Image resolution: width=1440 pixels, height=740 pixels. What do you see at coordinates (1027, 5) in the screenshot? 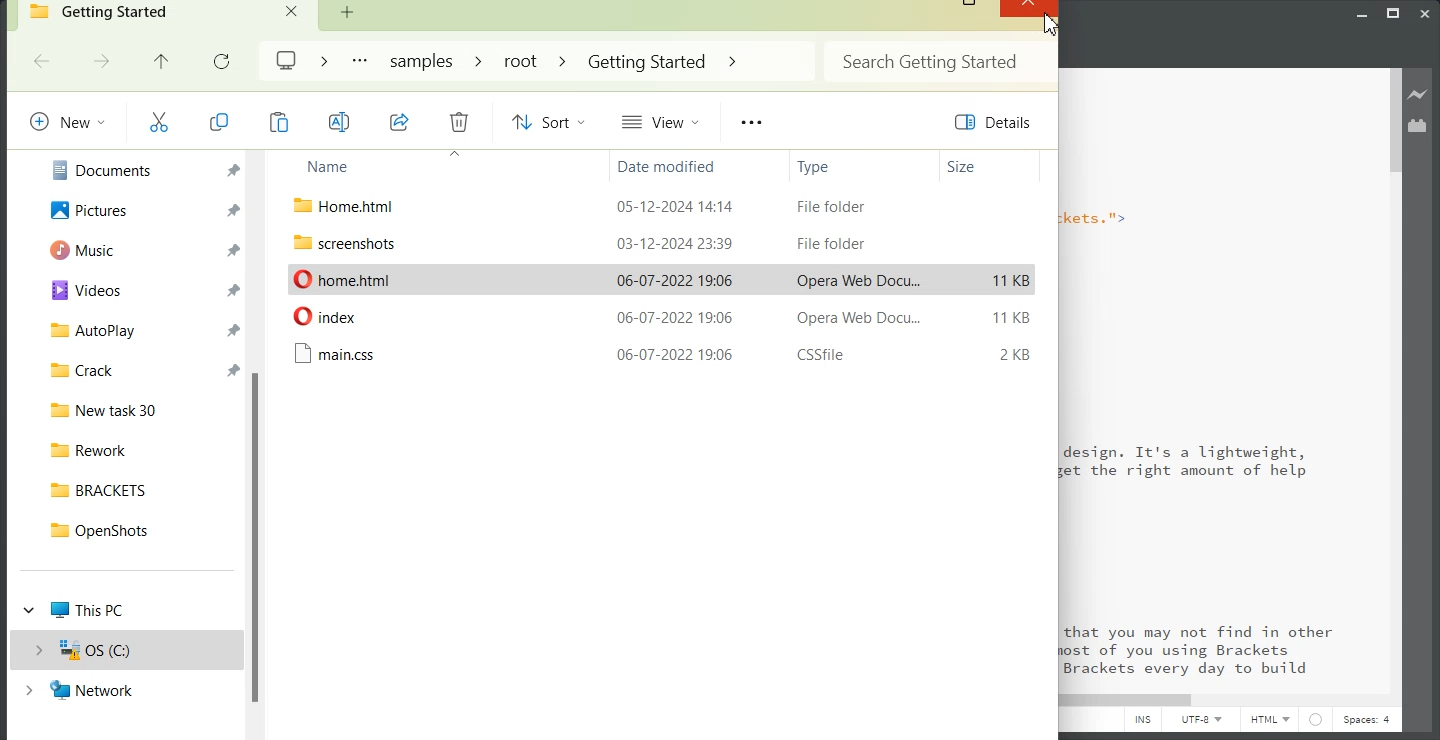
I see `Close` at bounding box center [1027, 5].